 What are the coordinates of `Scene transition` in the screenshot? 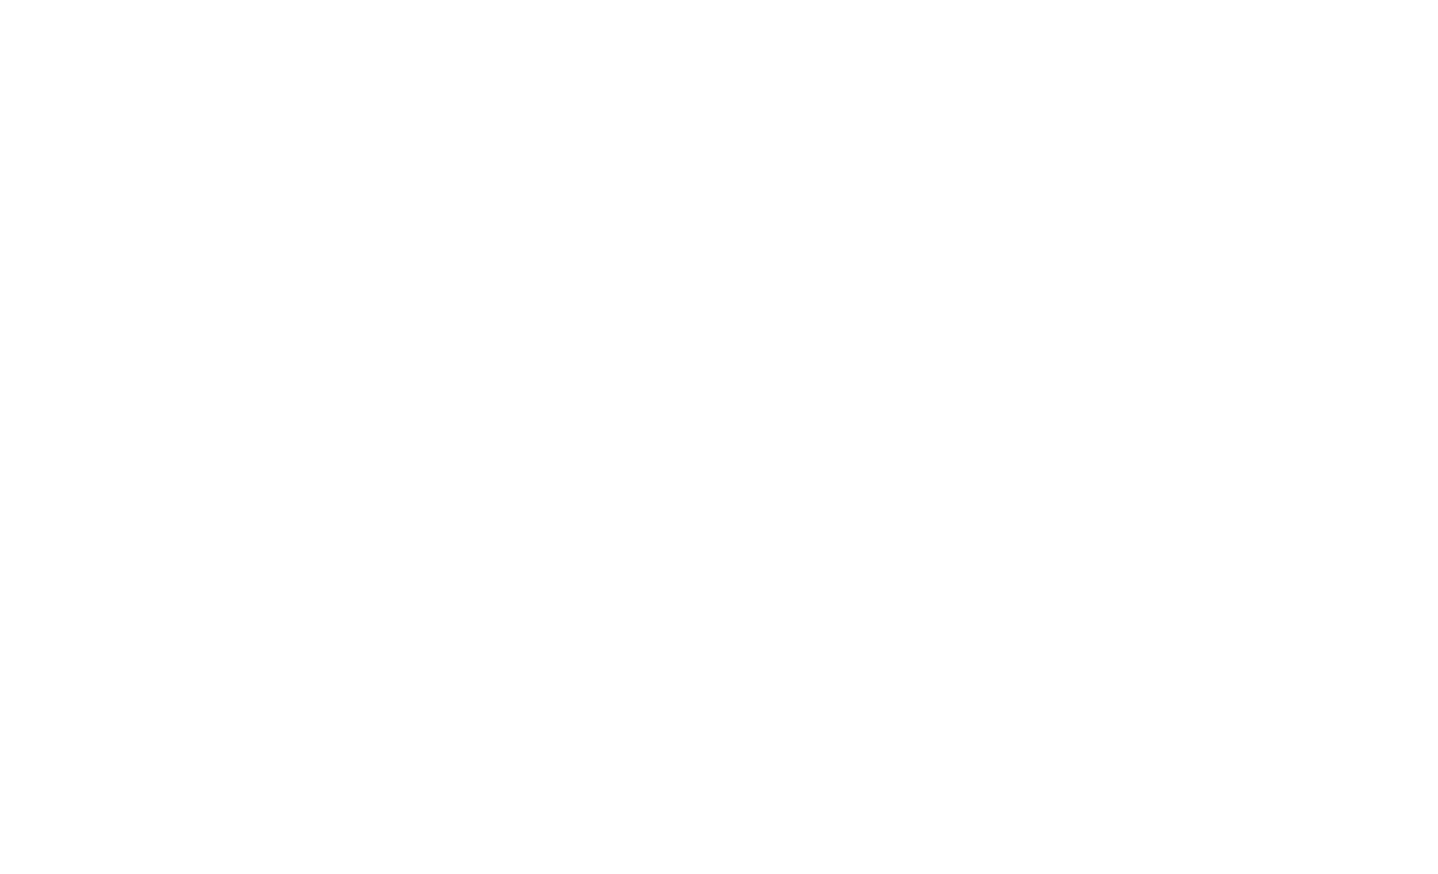 It's located at (1023, 577).